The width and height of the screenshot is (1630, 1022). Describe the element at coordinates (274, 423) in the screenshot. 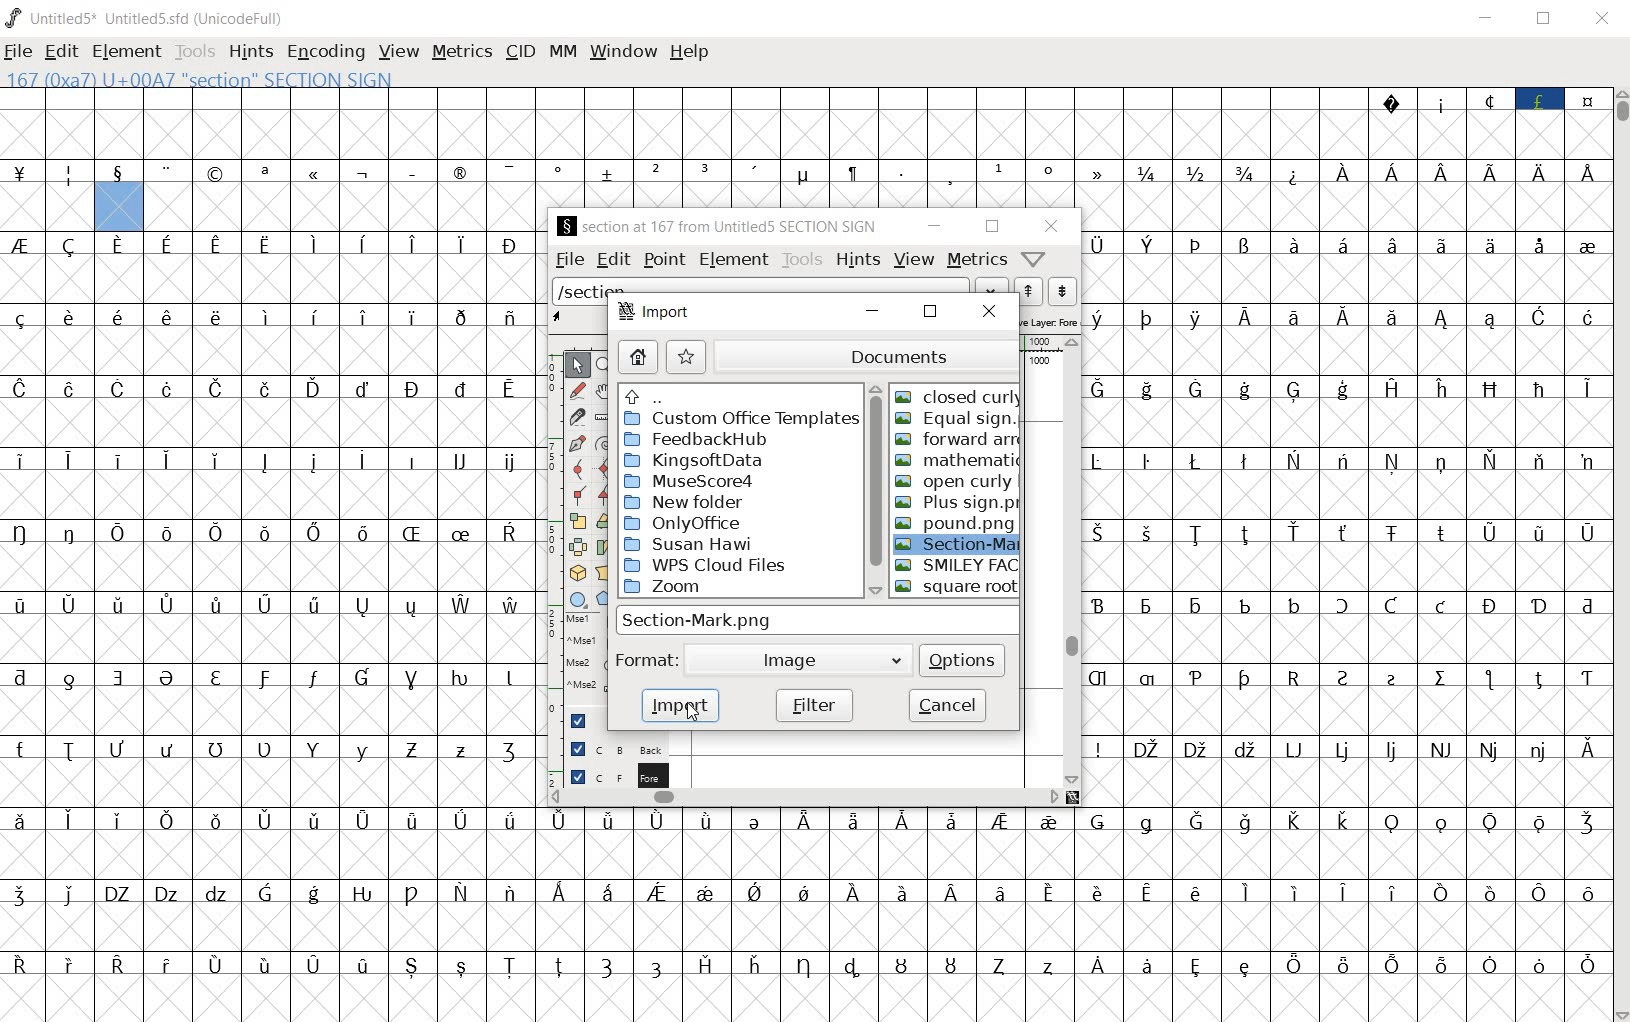

I see `empty cells` at that location.